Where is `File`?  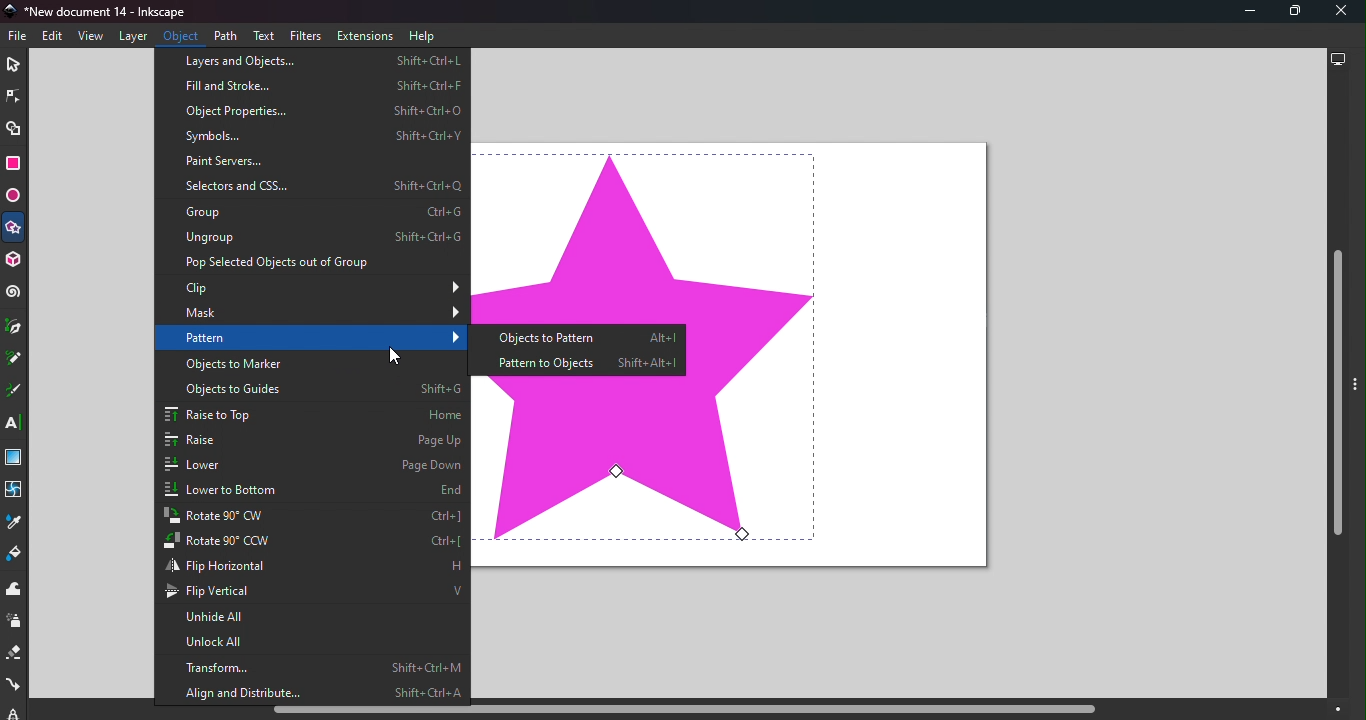
File is located at coordinates (21, 36).